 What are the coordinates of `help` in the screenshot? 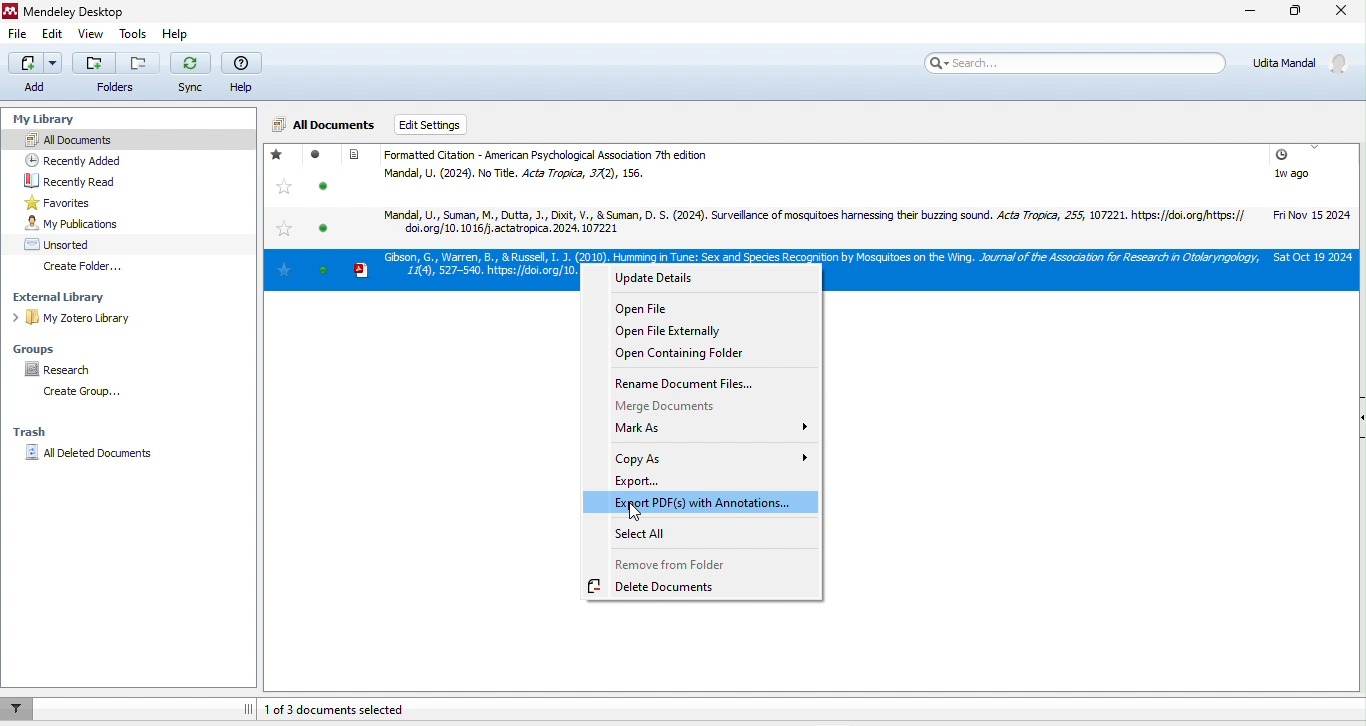 It's located at (176, 32).